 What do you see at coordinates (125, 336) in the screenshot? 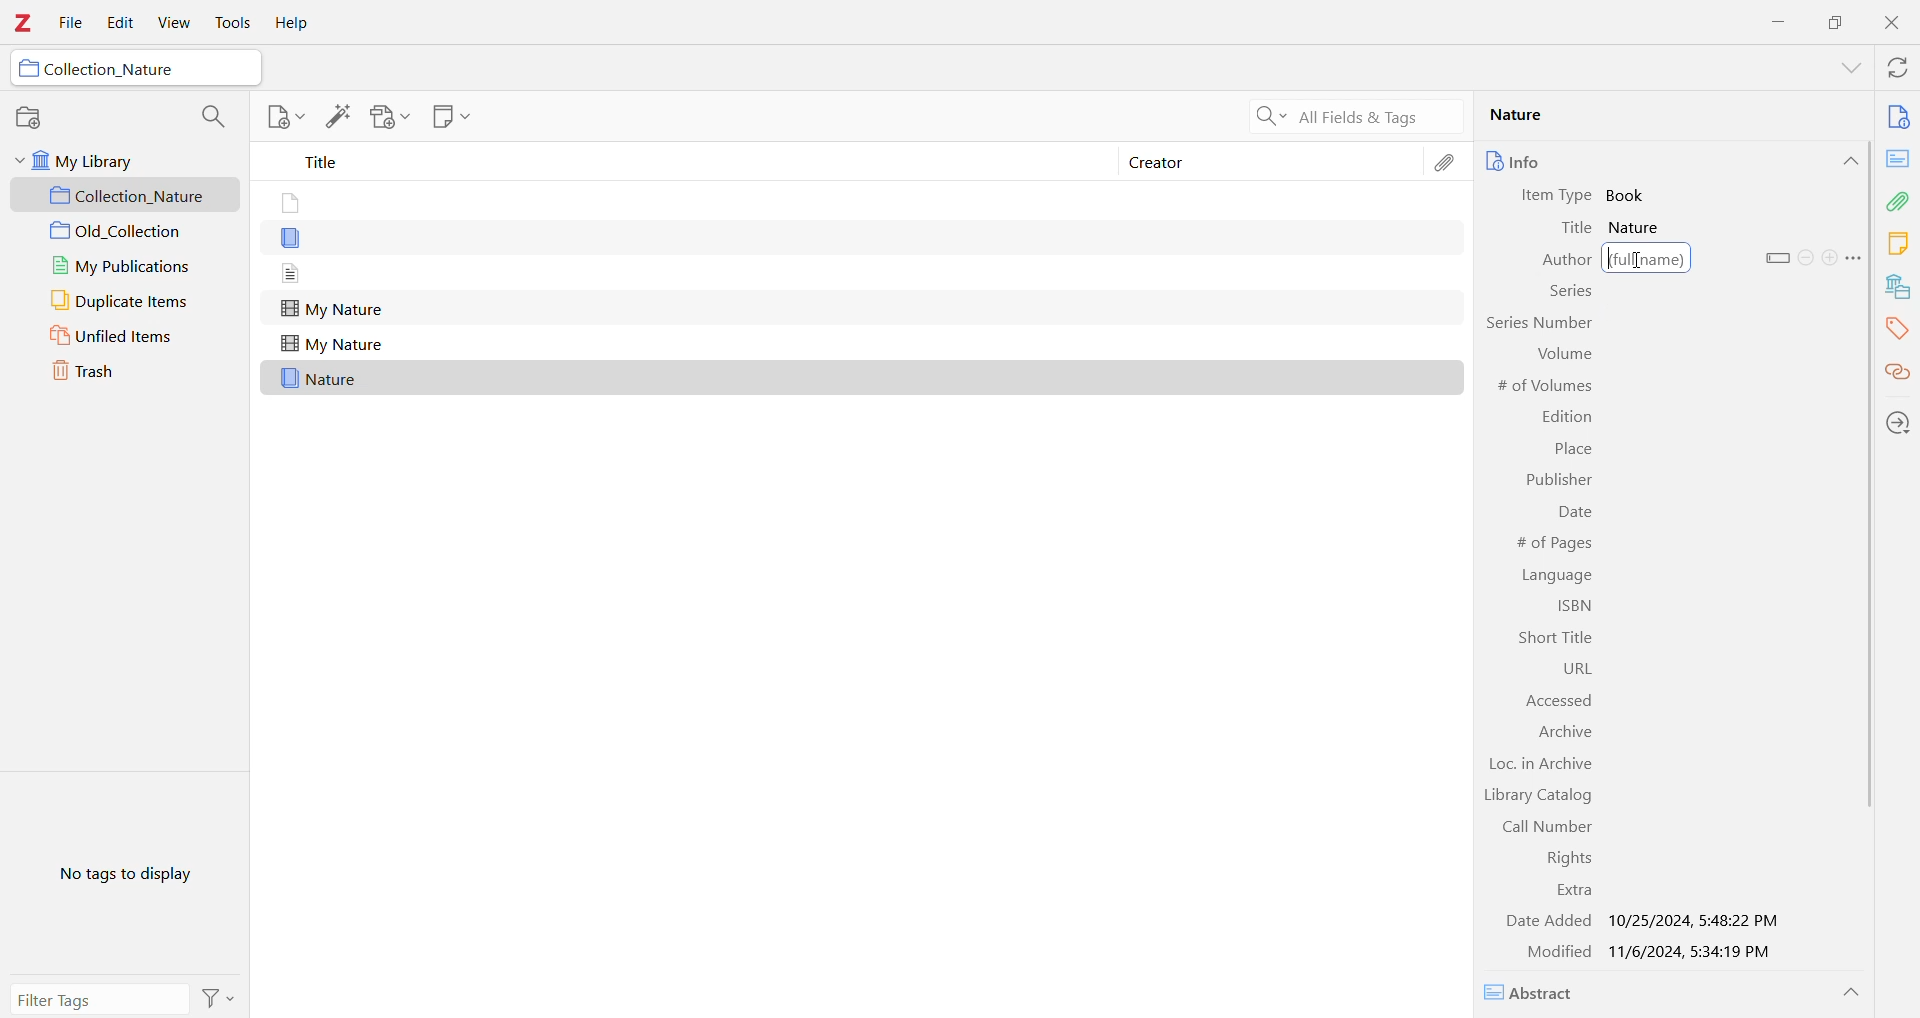
I see `Unfiled Items` at bounding box center [125, 336].